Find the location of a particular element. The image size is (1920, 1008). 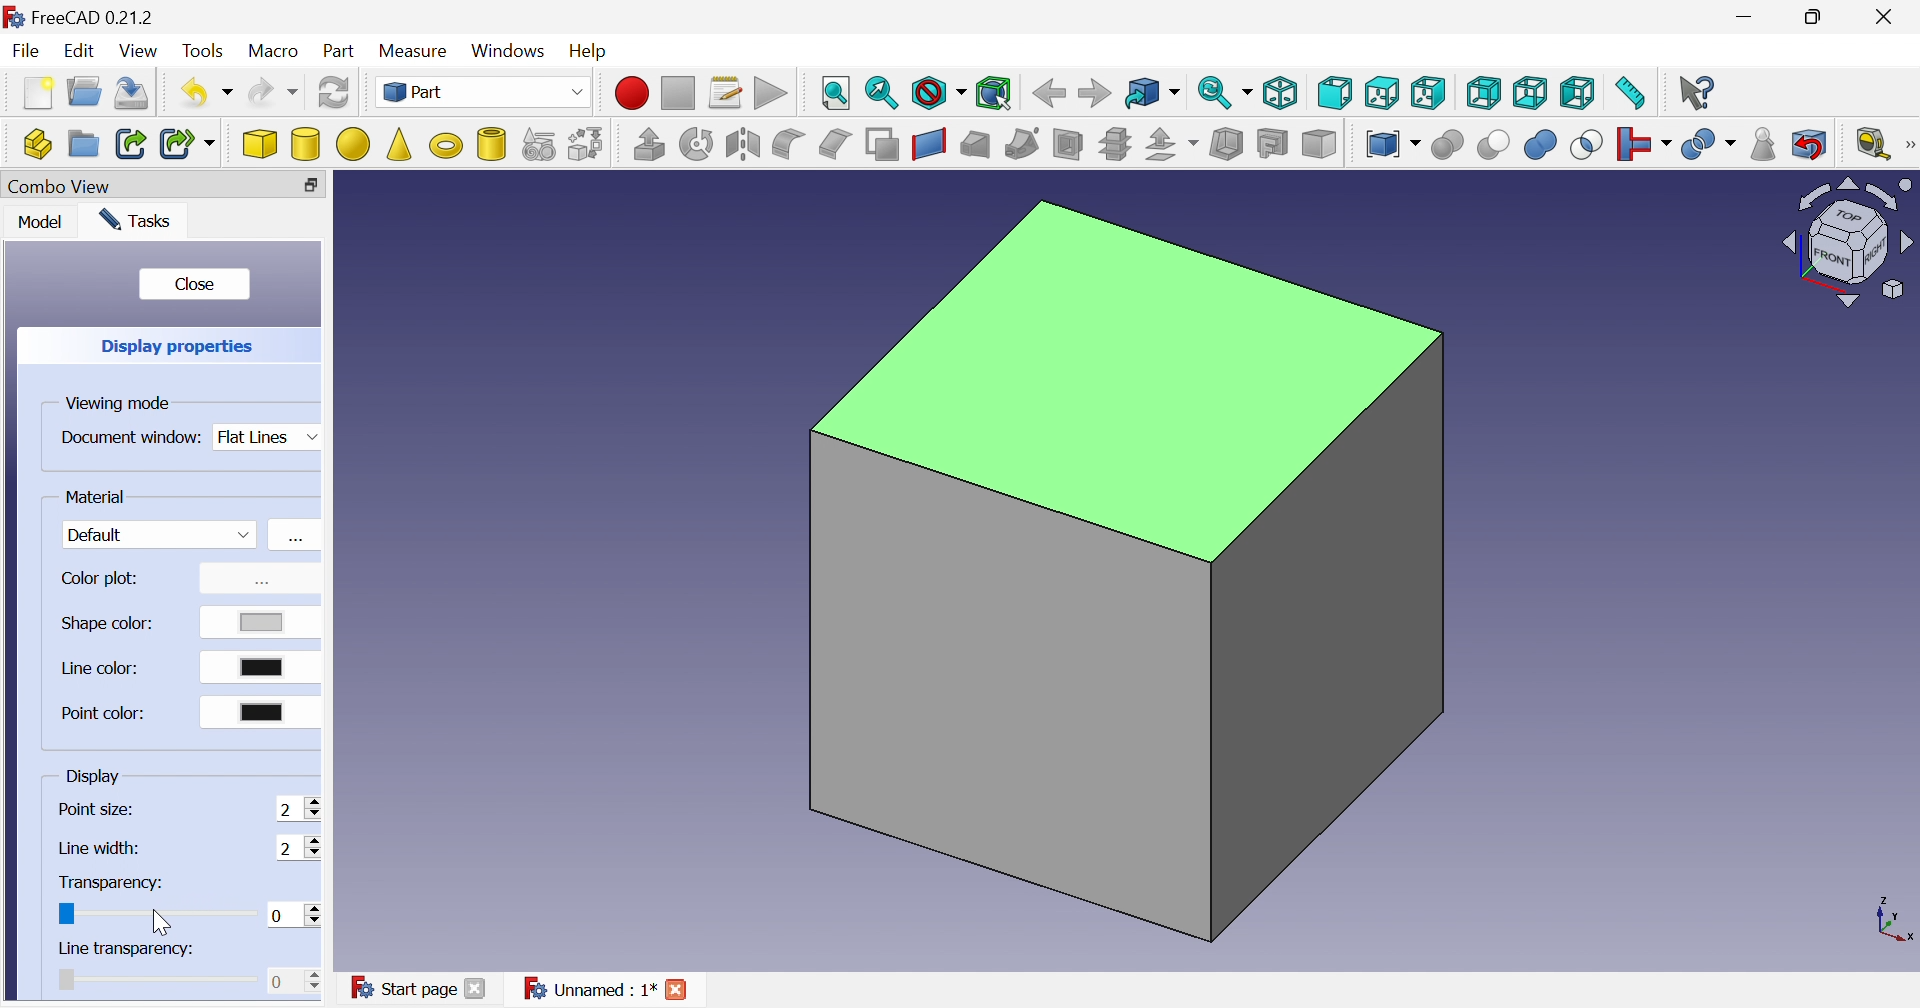

Close is located at coordinates (1887, 16).